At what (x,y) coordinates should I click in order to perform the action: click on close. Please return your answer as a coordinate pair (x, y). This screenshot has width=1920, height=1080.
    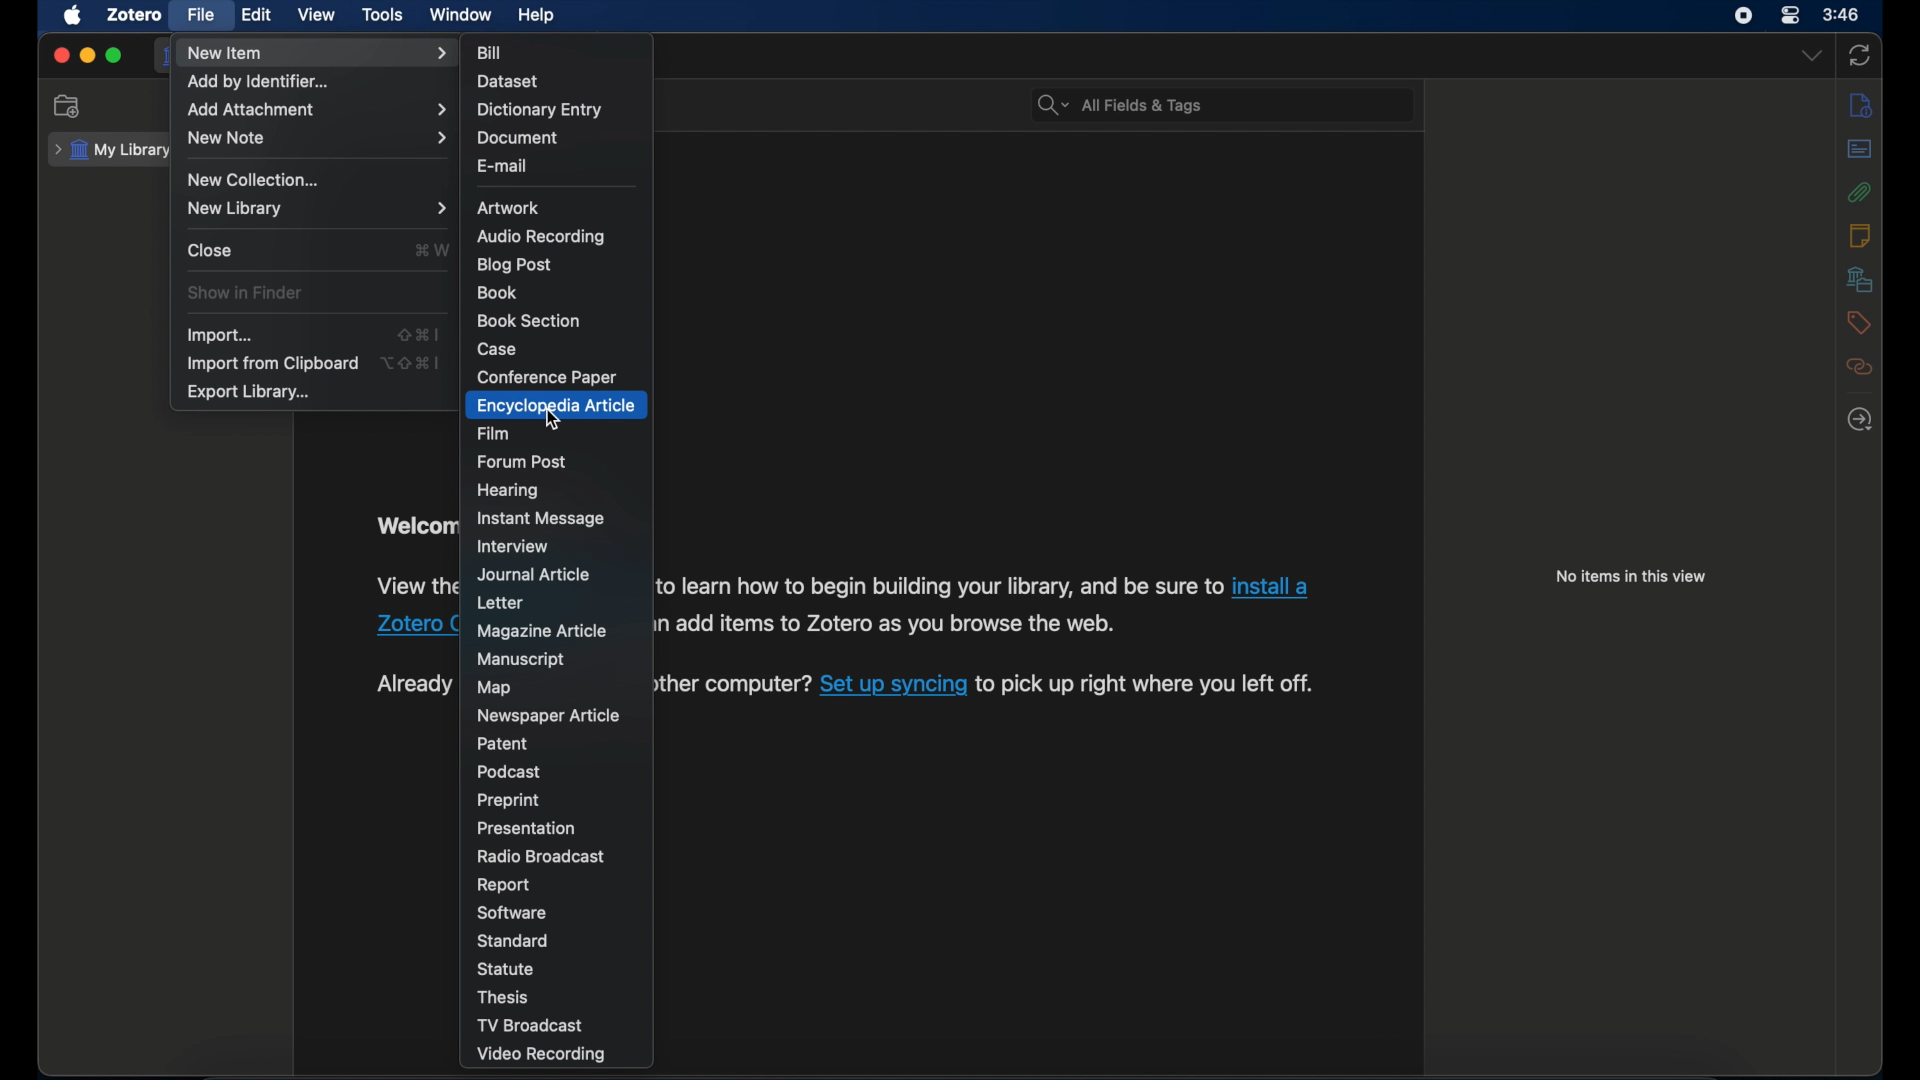
    Looking at the image, I should click on (210, 250).